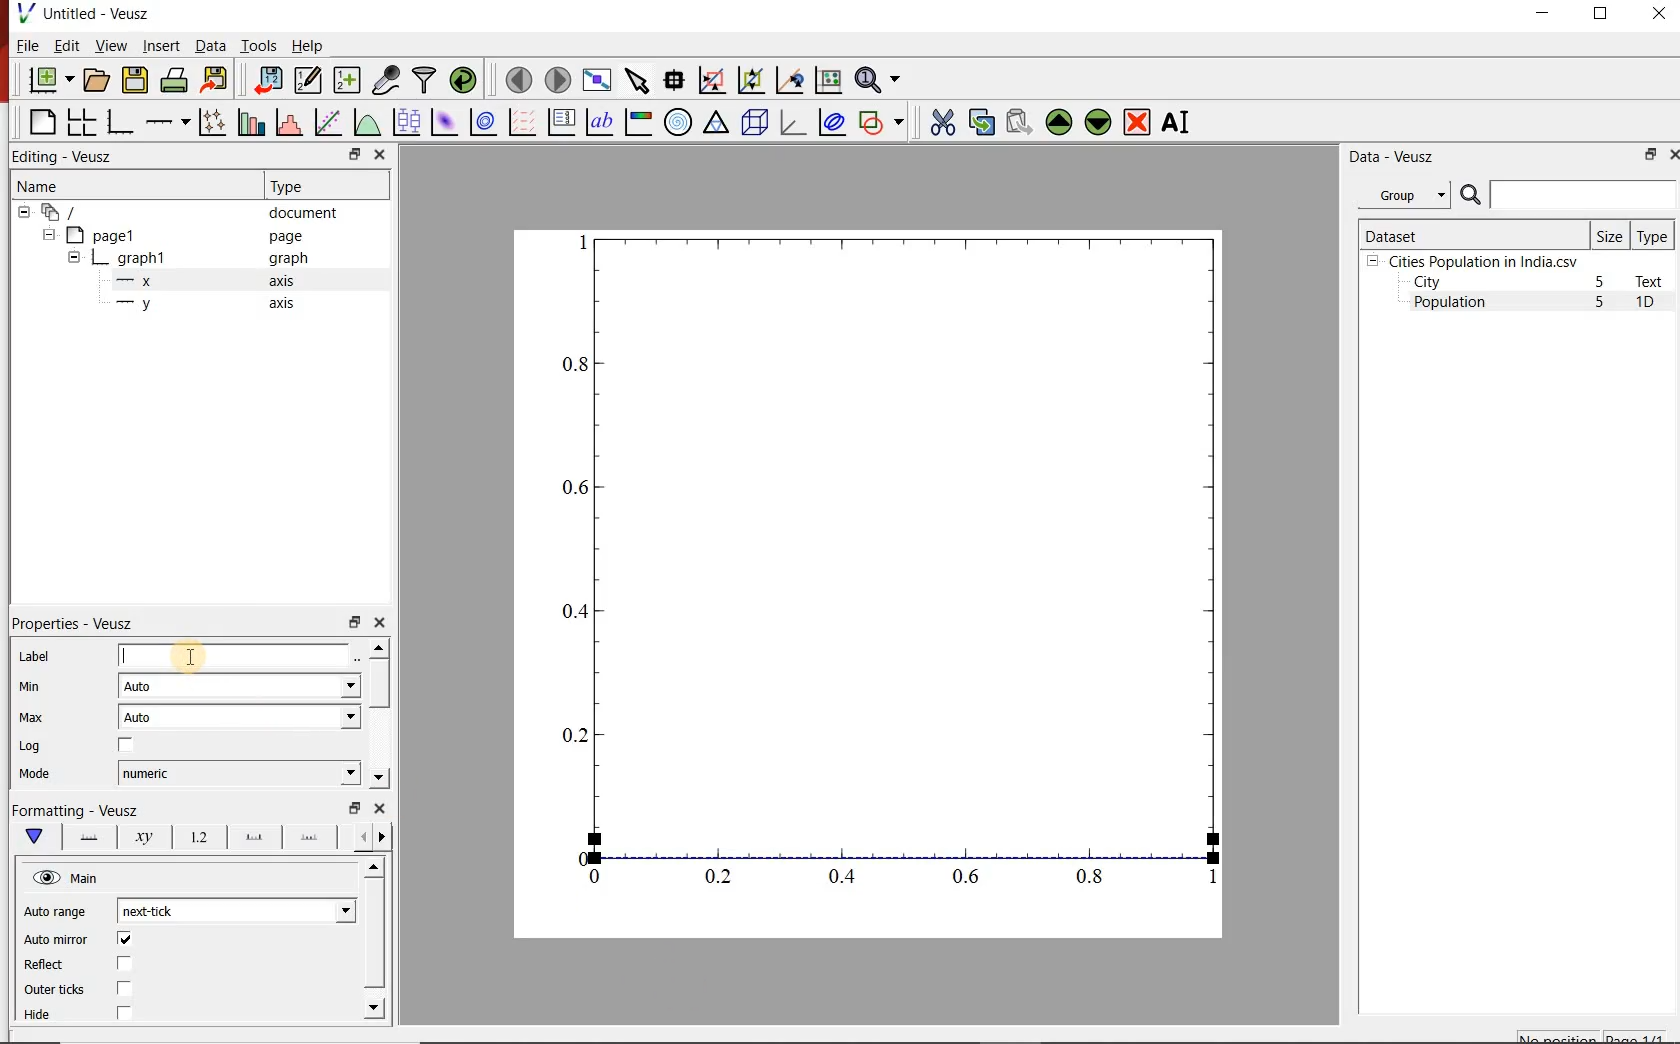  I want to click on Name, so click(113, 185).